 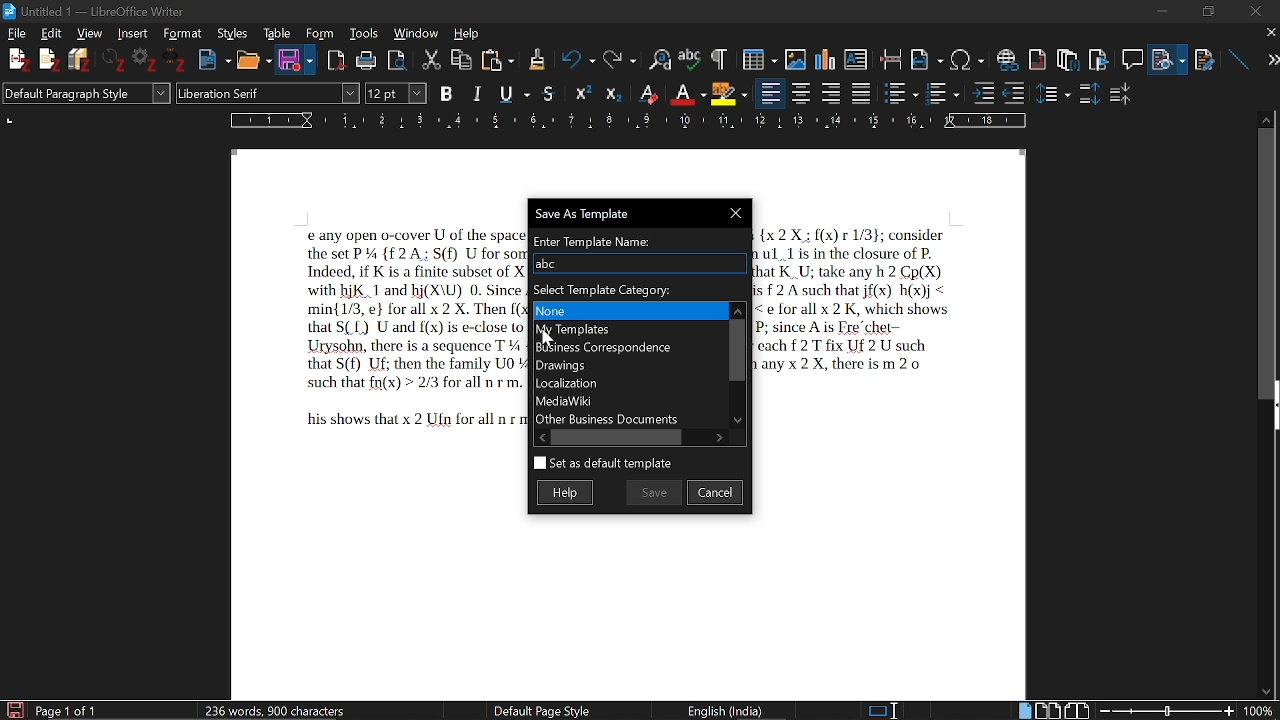 What do you see at coordinates (1067, 56) in the screenshot?
I see `Insert footnote` at bounding box center [1067, 56].